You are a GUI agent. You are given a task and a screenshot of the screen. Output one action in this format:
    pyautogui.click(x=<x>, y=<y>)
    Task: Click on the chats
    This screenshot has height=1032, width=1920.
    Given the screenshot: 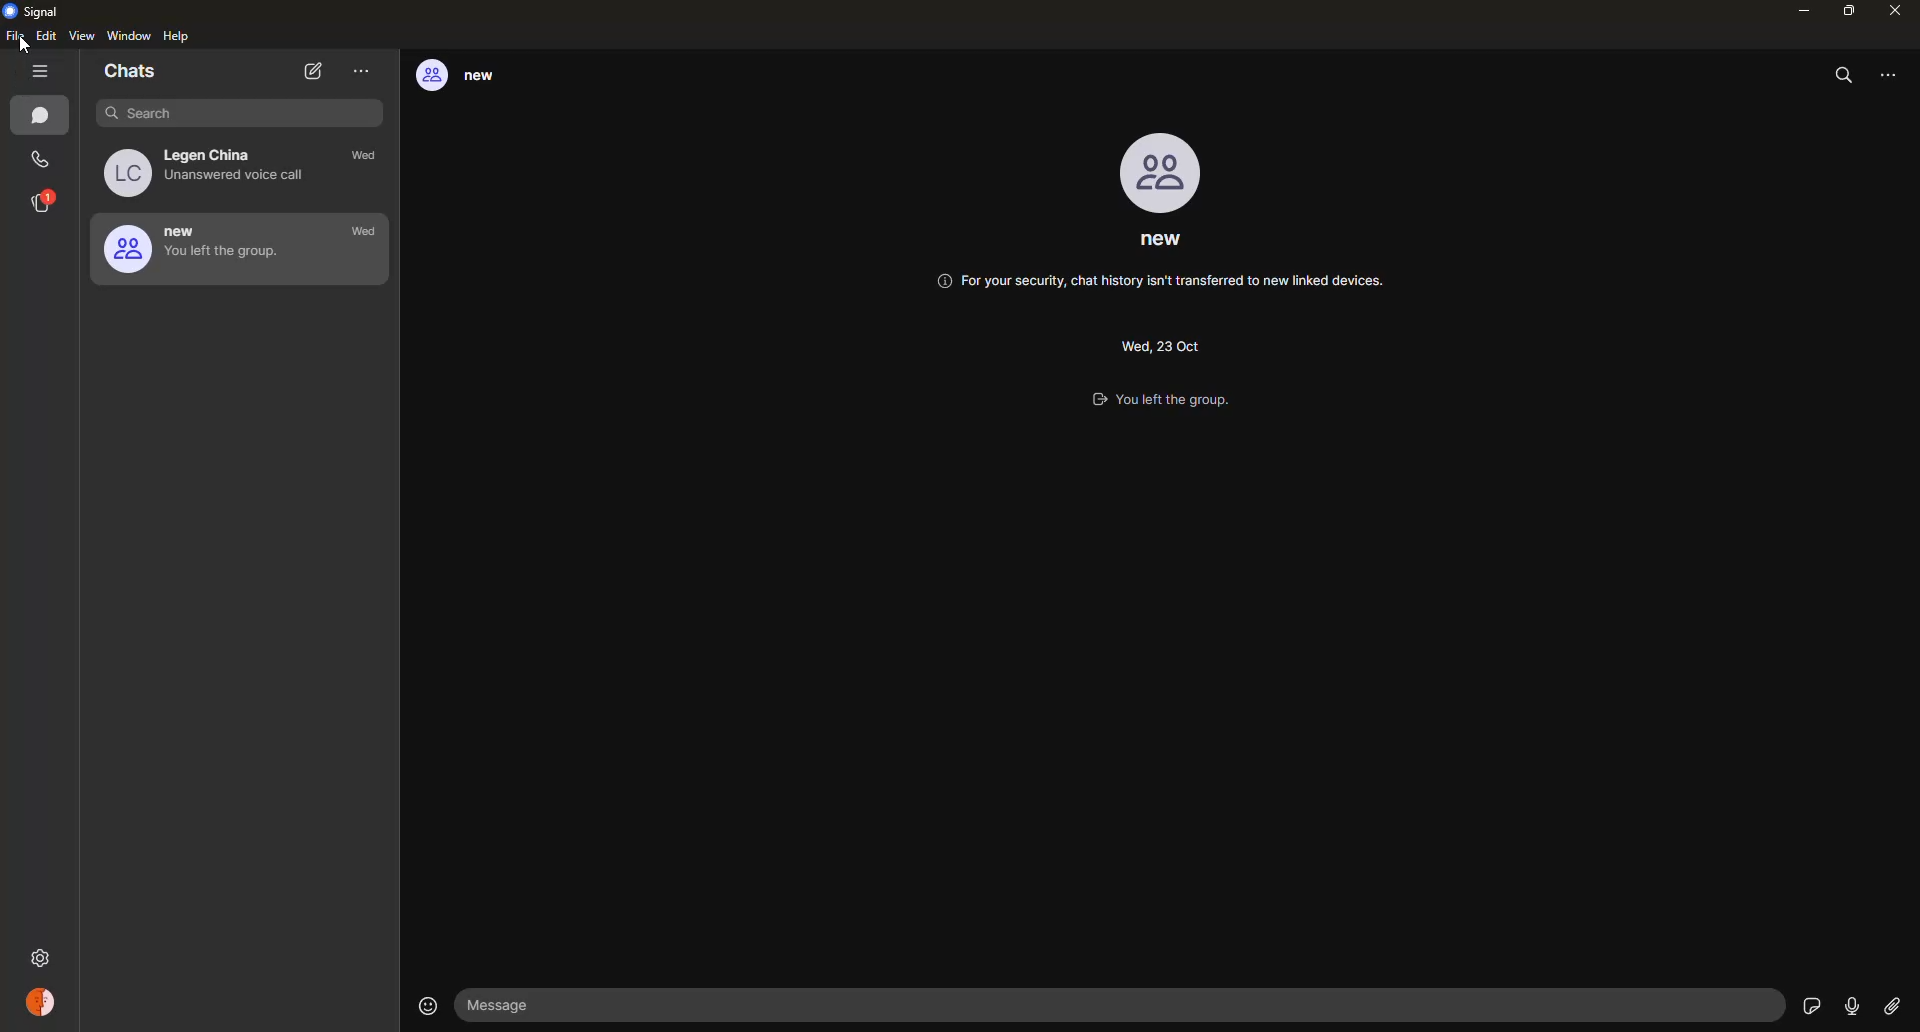 What is the action you would take?
    pyautogui.click(x=44, y=117)
    